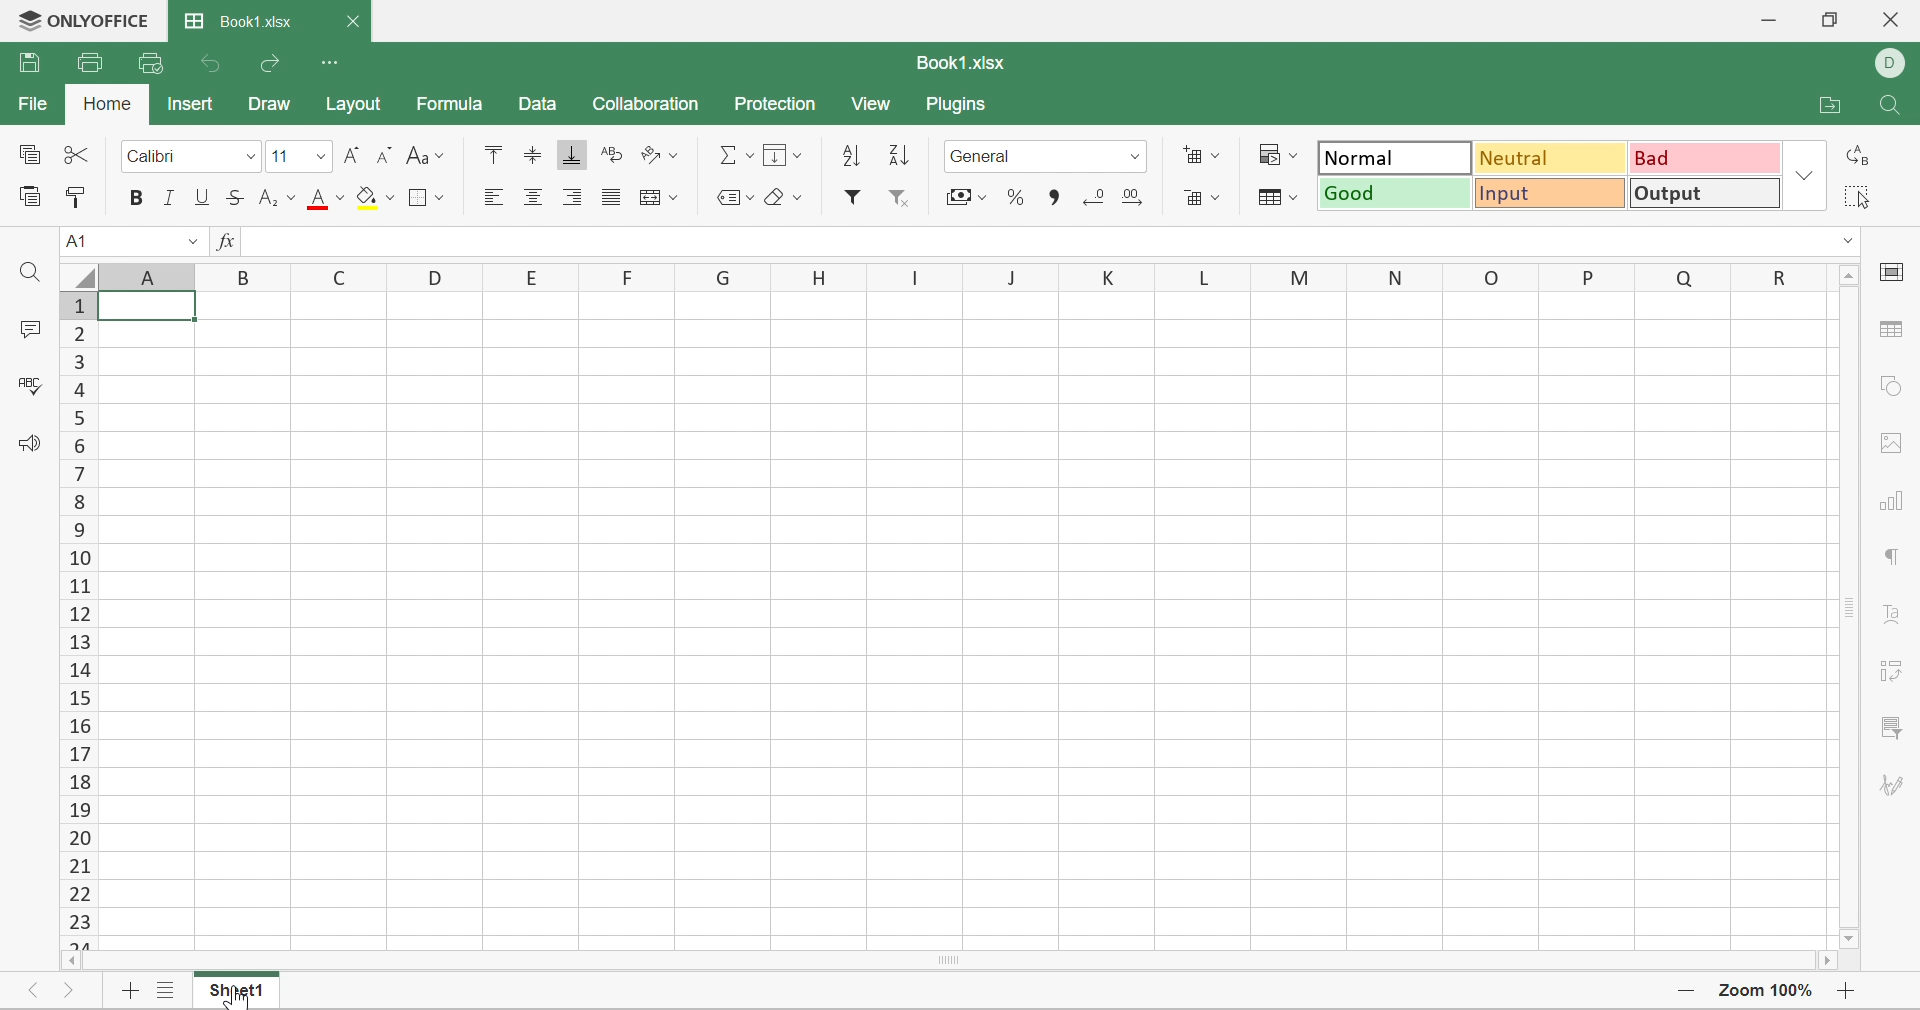 Image resolution: width=1920 pixels, height=1010 pixels. What do you see at coordinates (74, 416) in the screenshot?
I see `4` at bounding box center [74, 416].